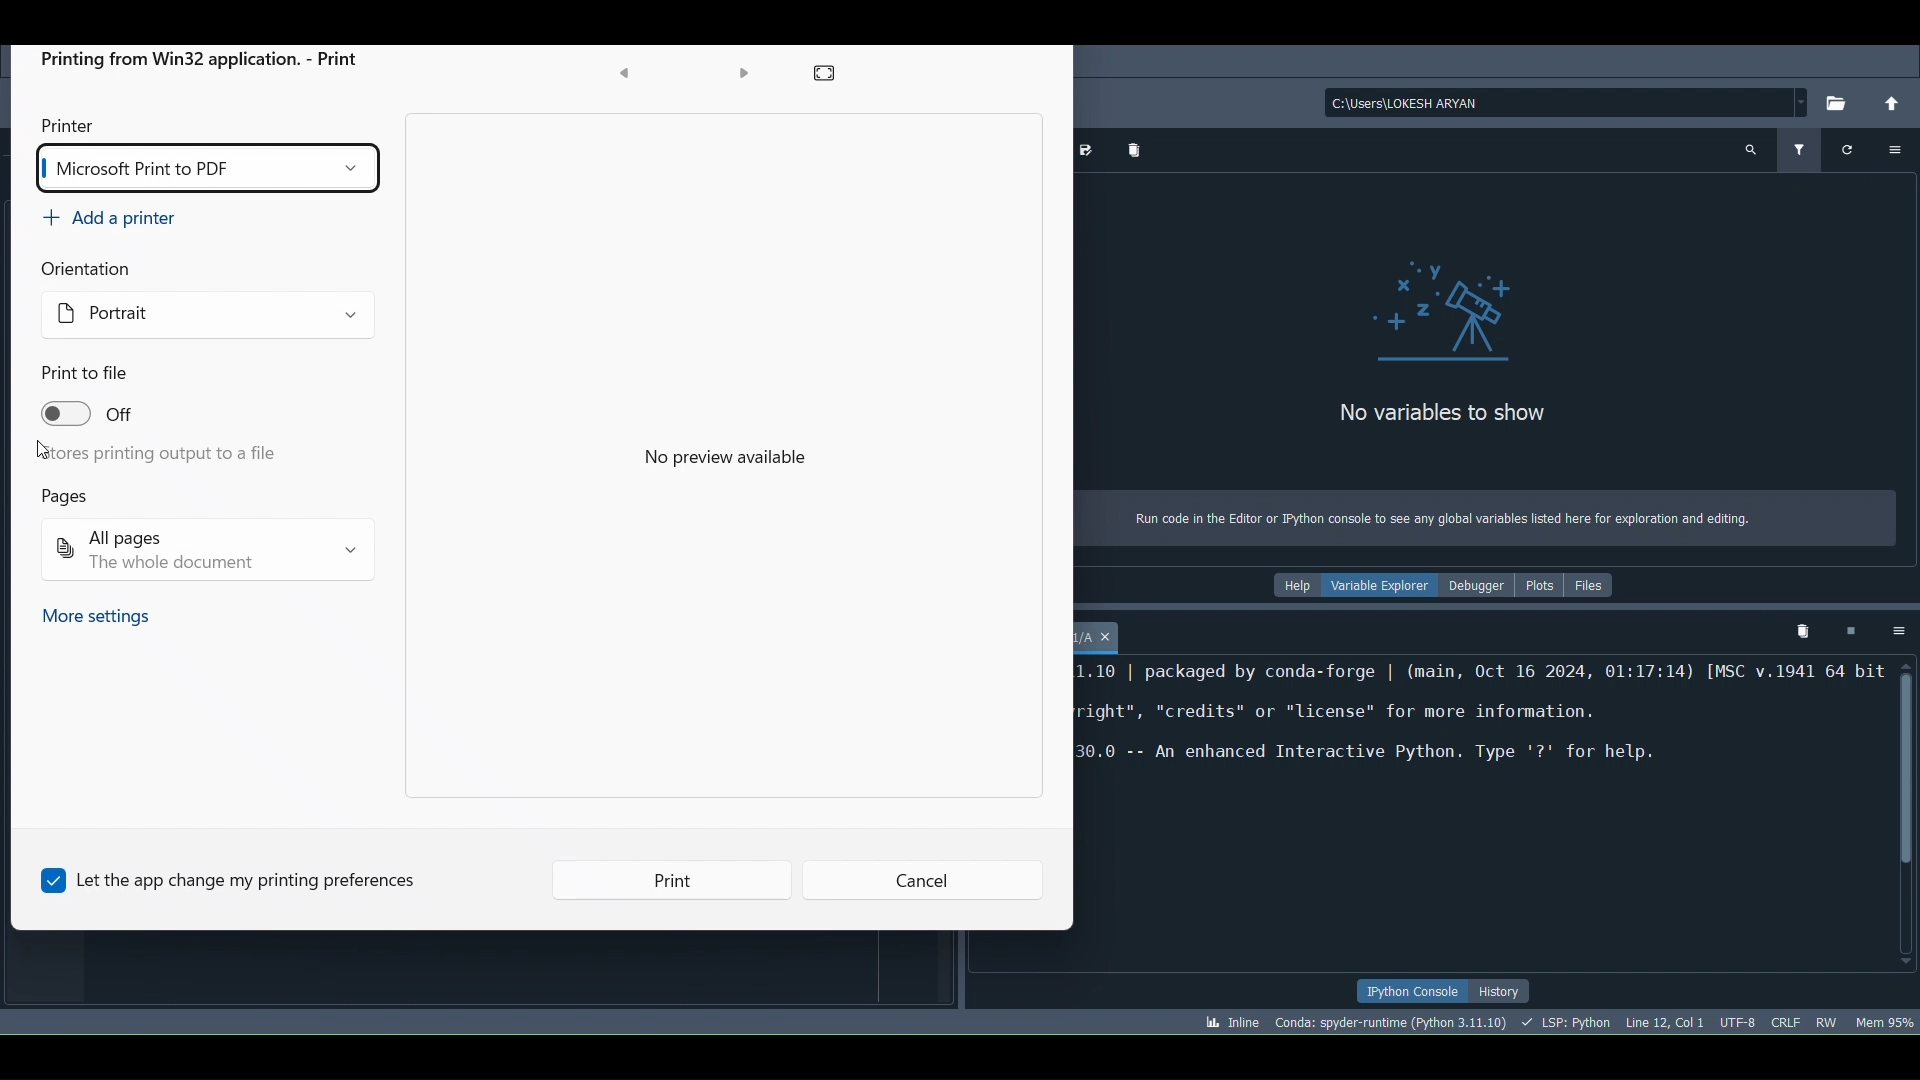 This screenshot has height=1080, width=1920. Describe the element at coordinates (1825, 1018) in the screenshot. I see `File permissions` at that location.